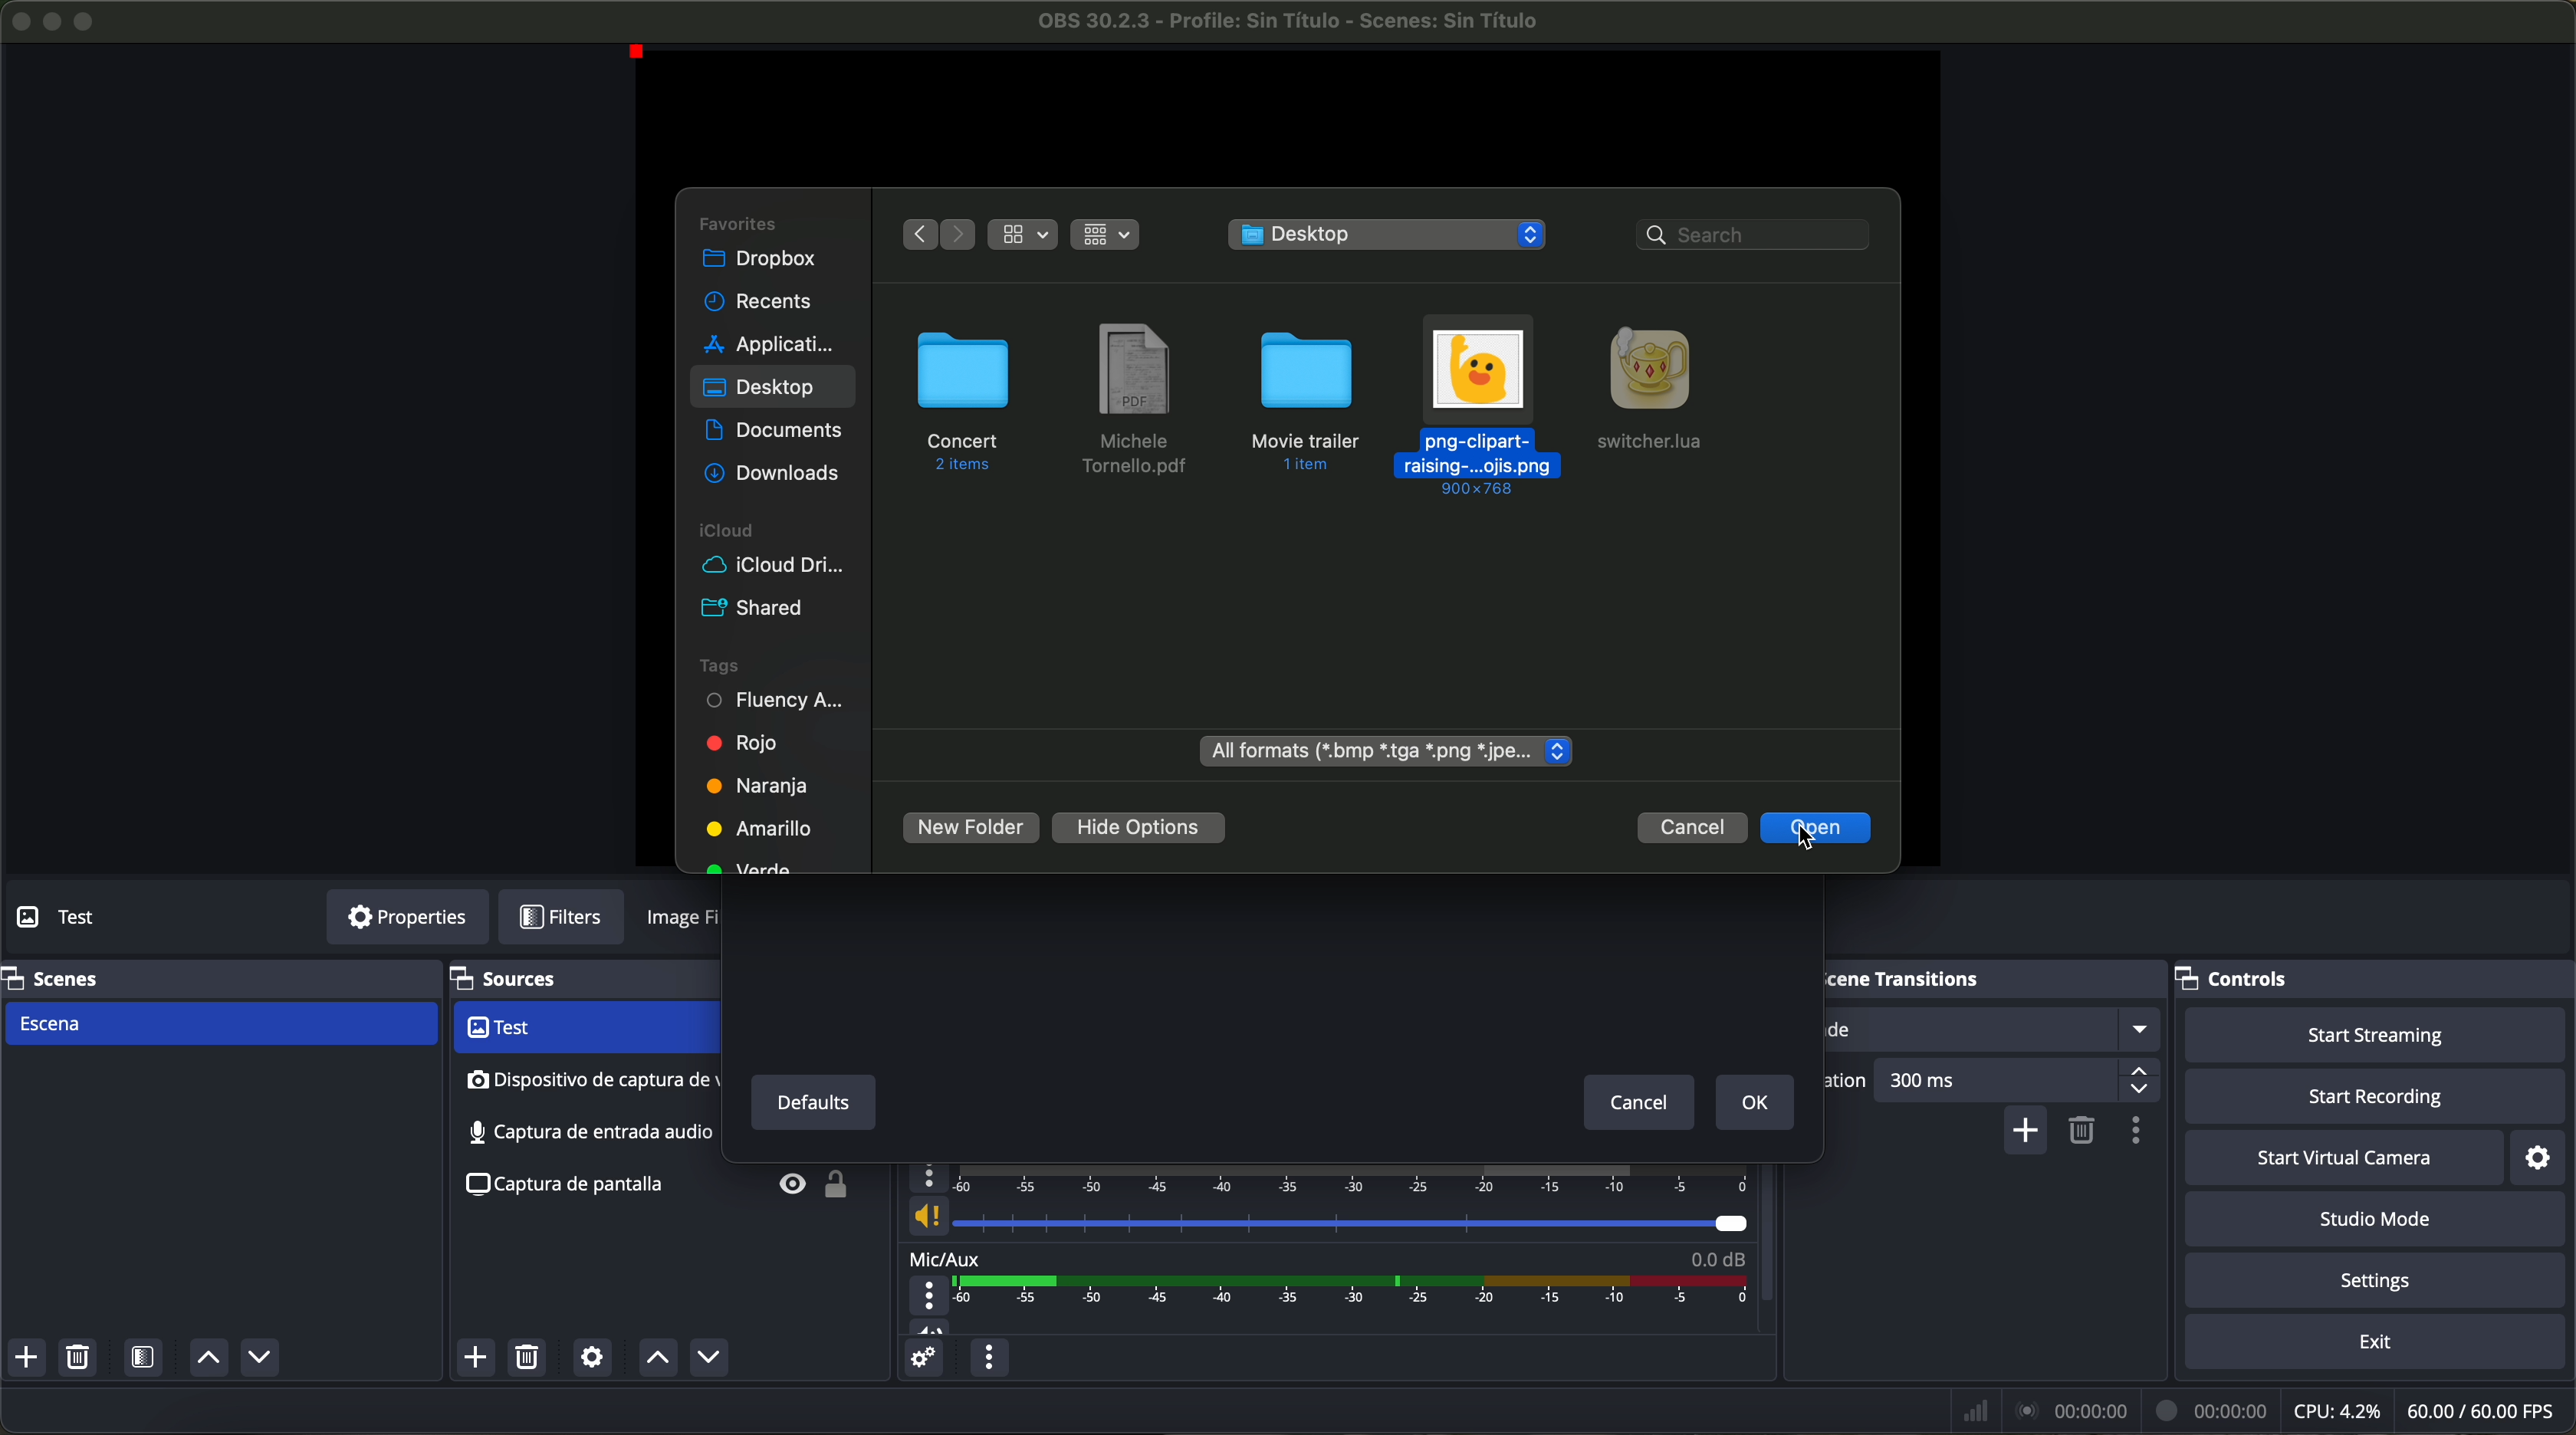  Describe the element at coordinates (755, 785) in the screenshot. I see `orange` at that location.